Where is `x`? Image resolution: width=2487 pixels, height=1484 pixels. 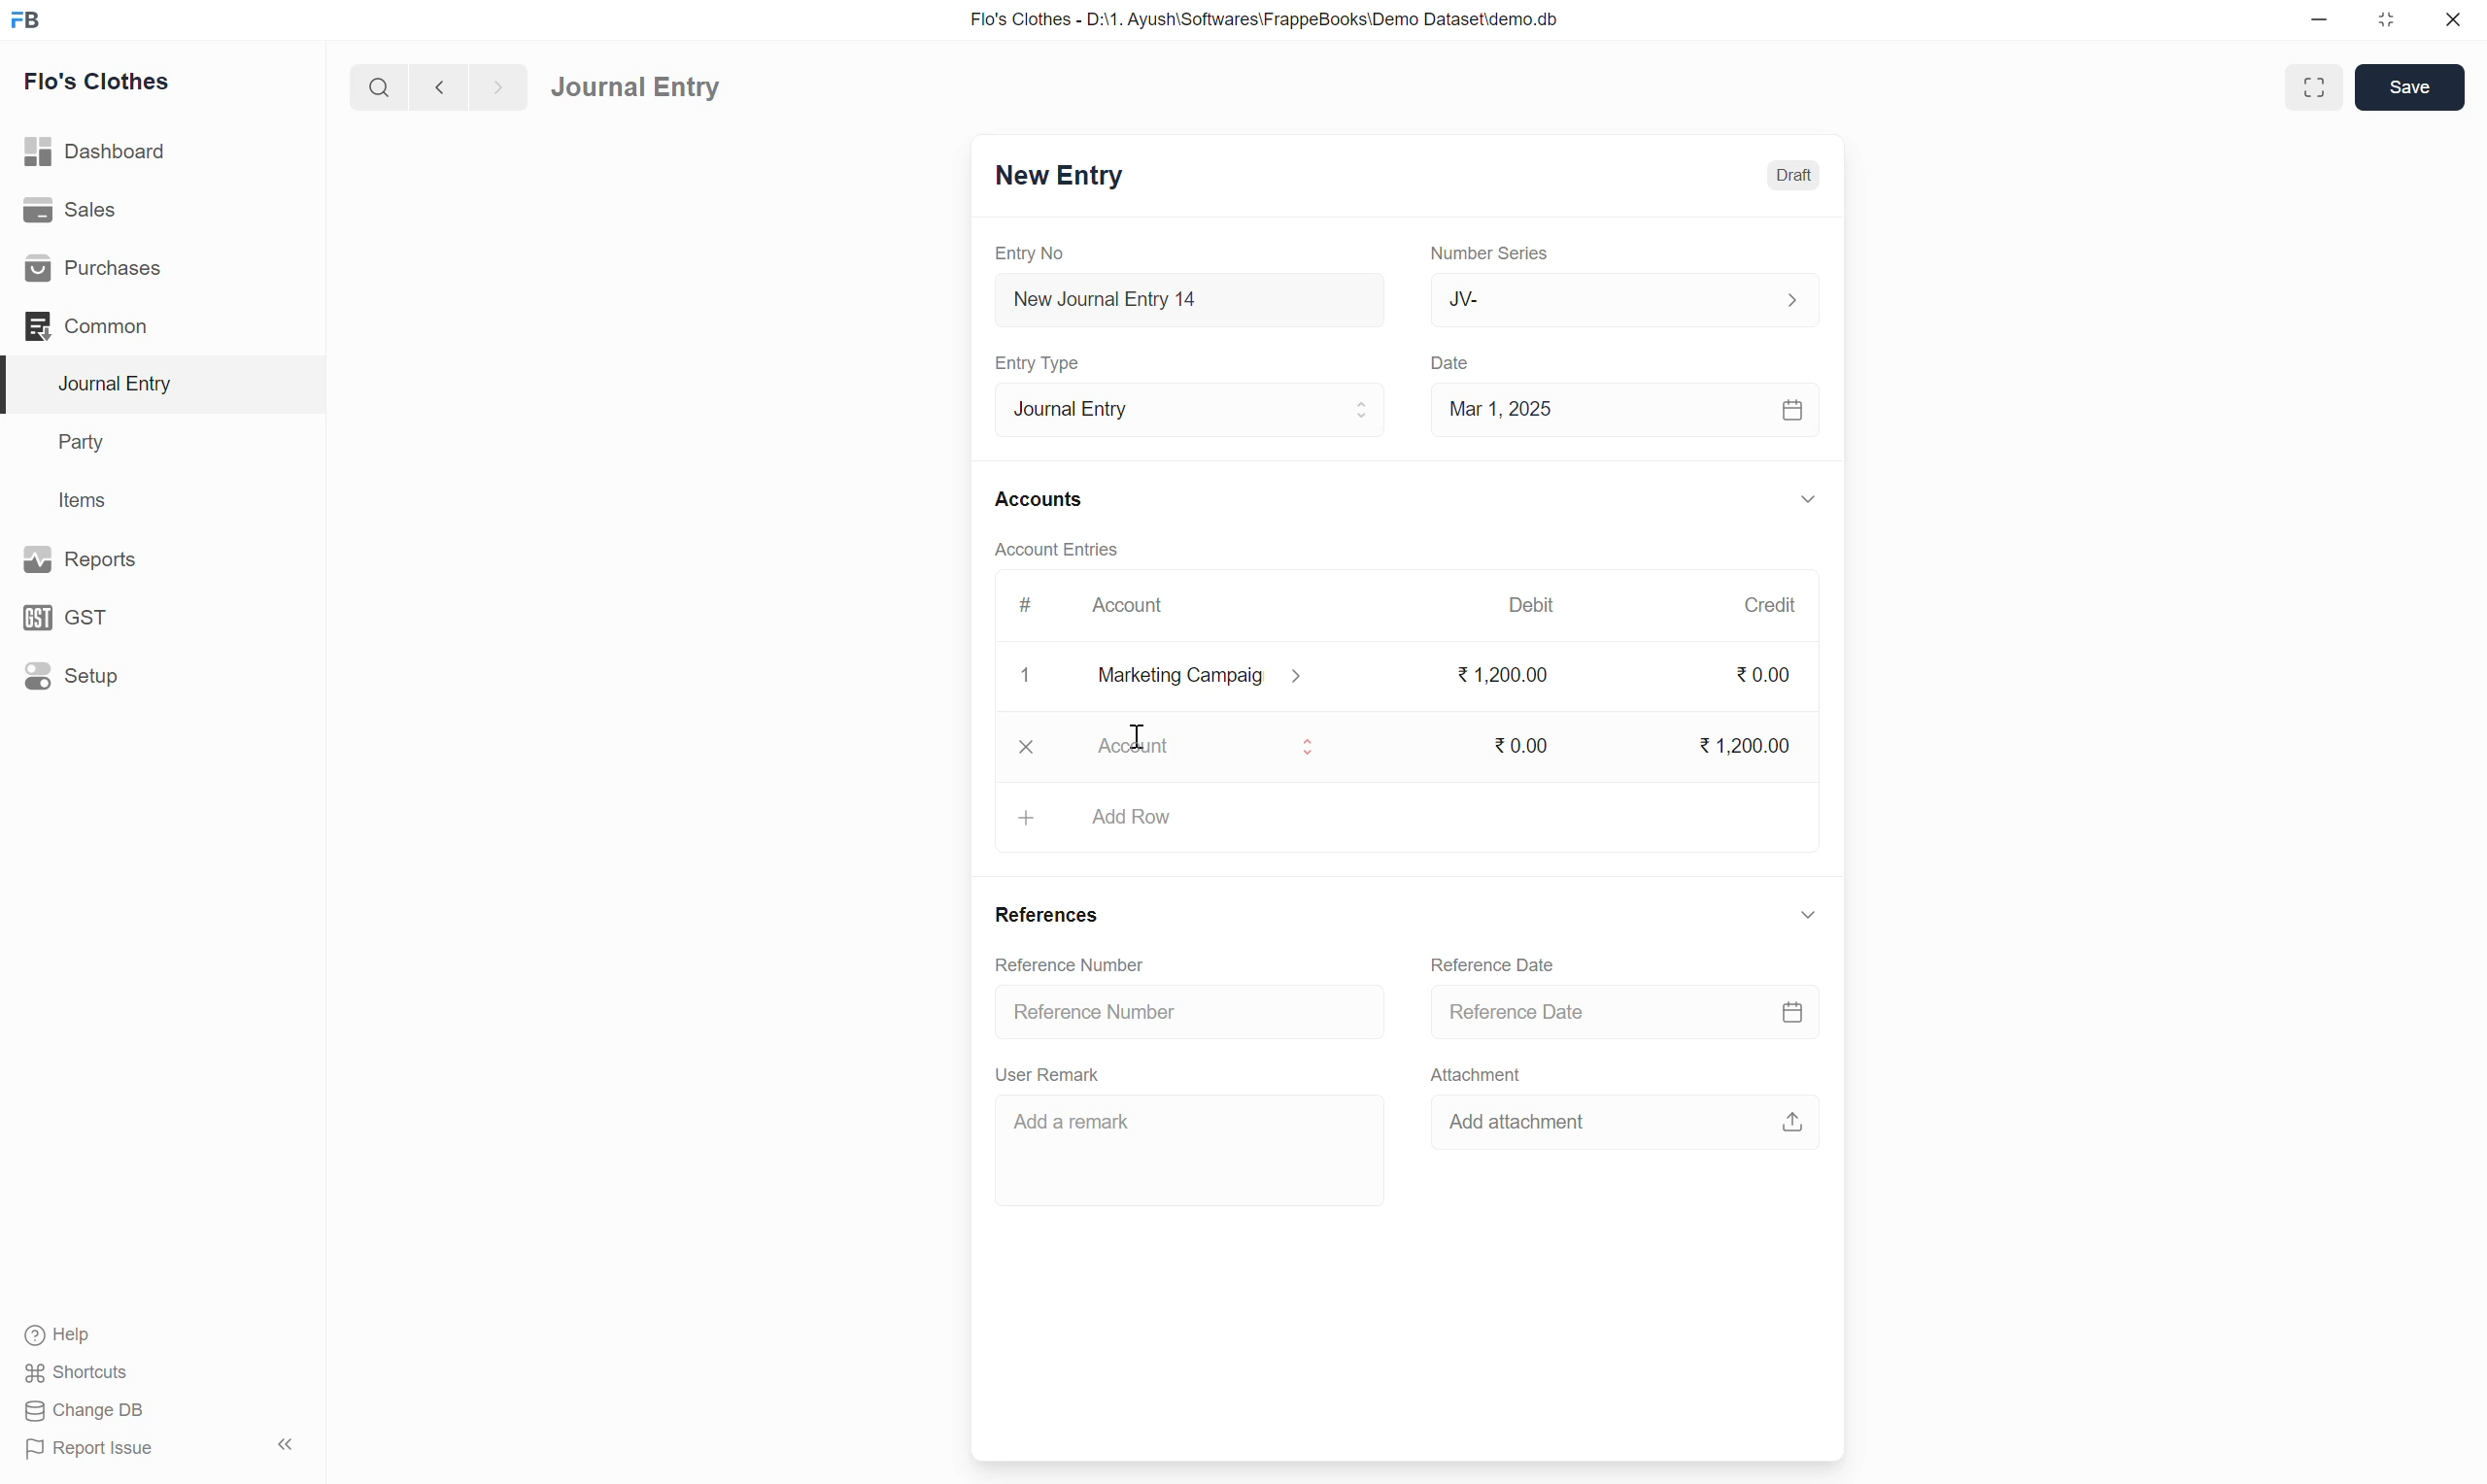 x is located at coordinates (1028, 745).